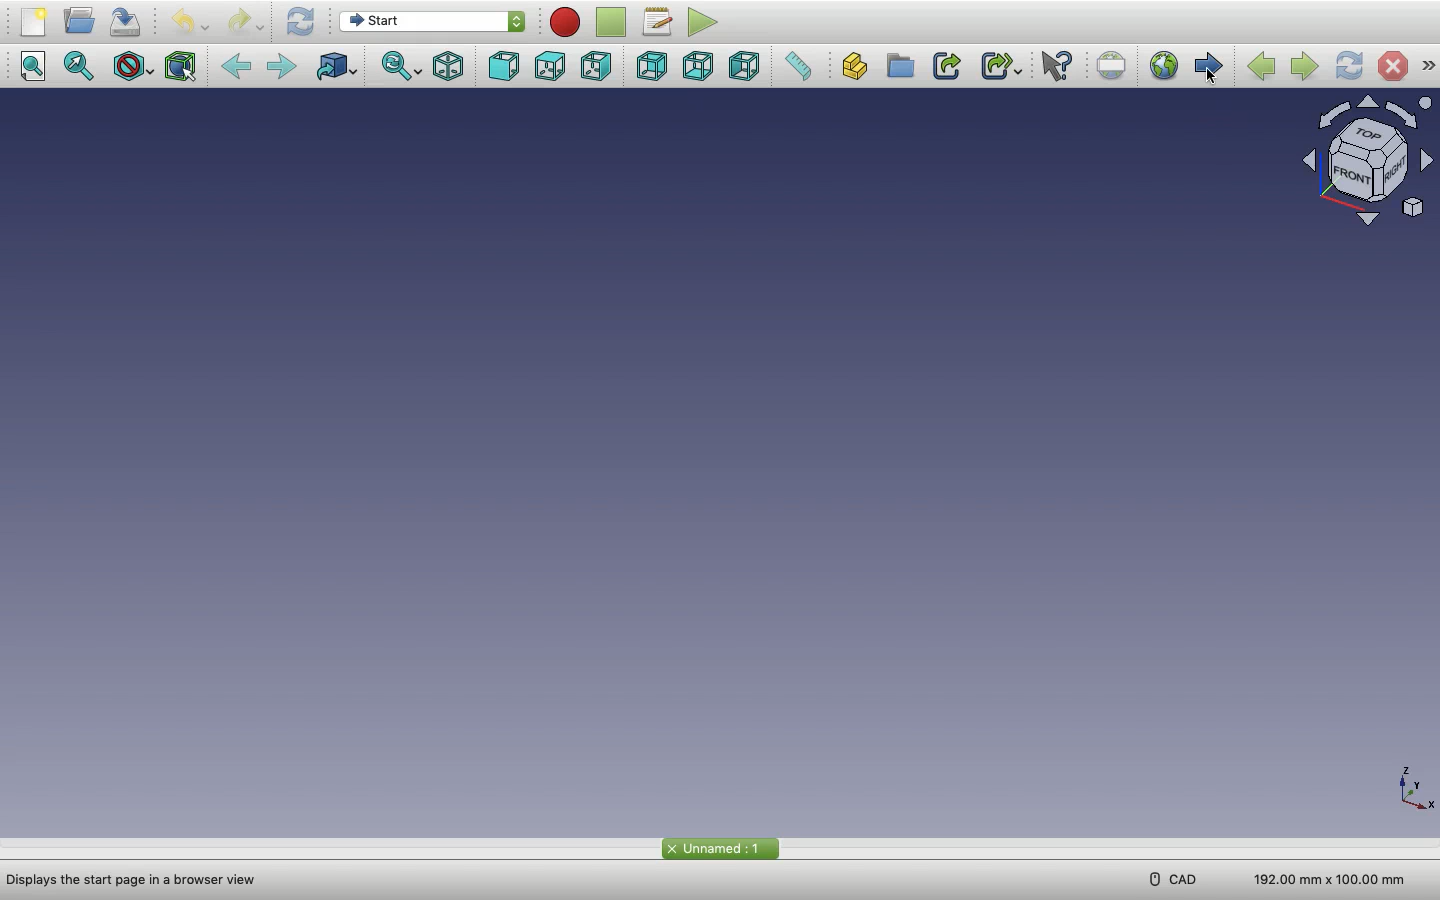  What do you see at coordinates (1304, 68) in the screenshot?
I see `Next page` at bounding box center [1304, 68].